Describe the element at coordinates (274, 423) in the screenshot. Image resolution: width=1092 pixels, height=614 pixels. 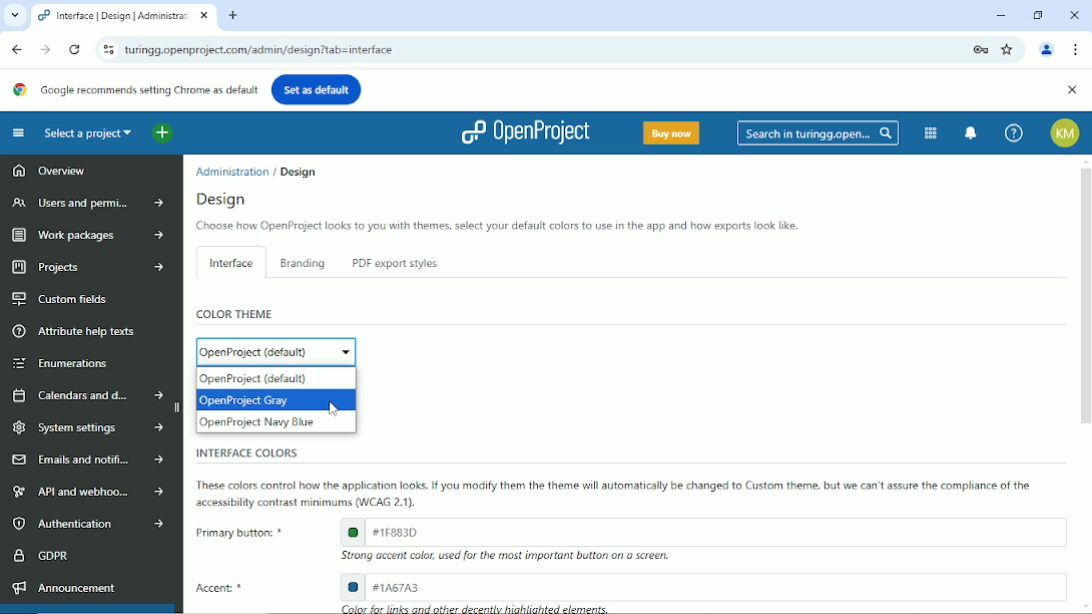
I see `OpenProject Navy Blue` at that location.